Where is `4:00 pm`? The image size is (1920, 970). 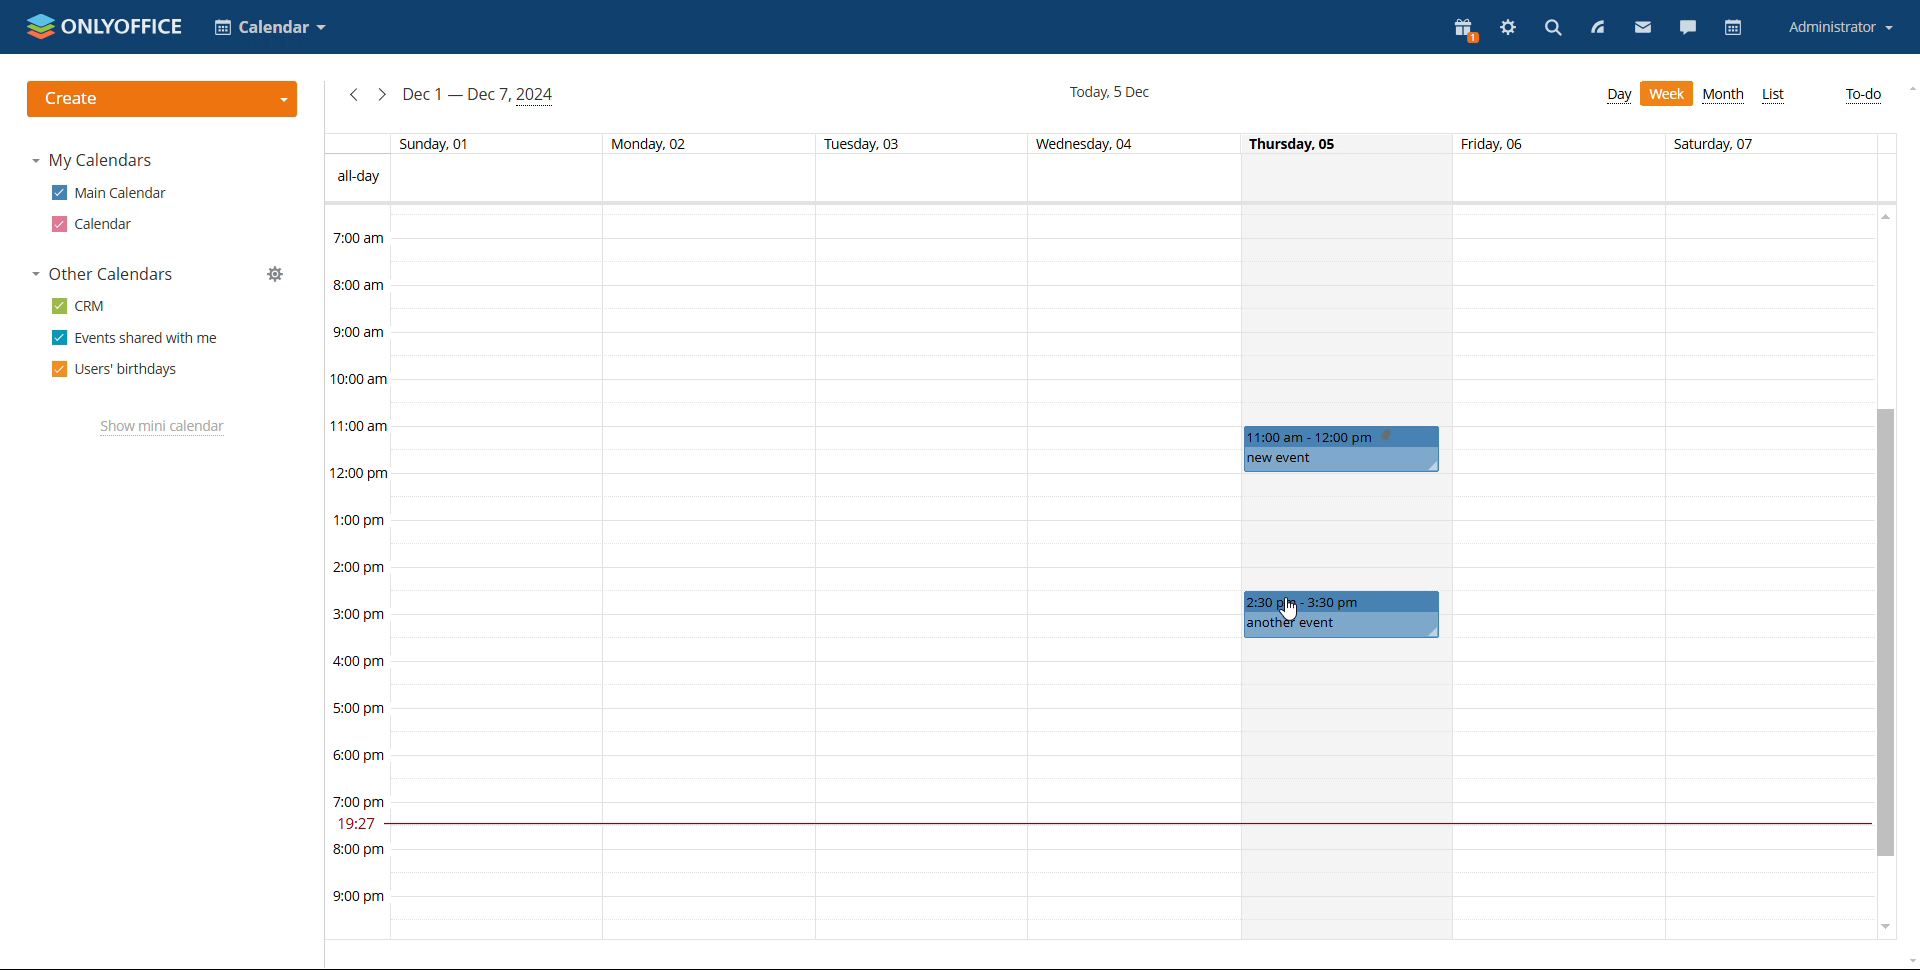 4:00 pm is located at coordinates (359, 661).